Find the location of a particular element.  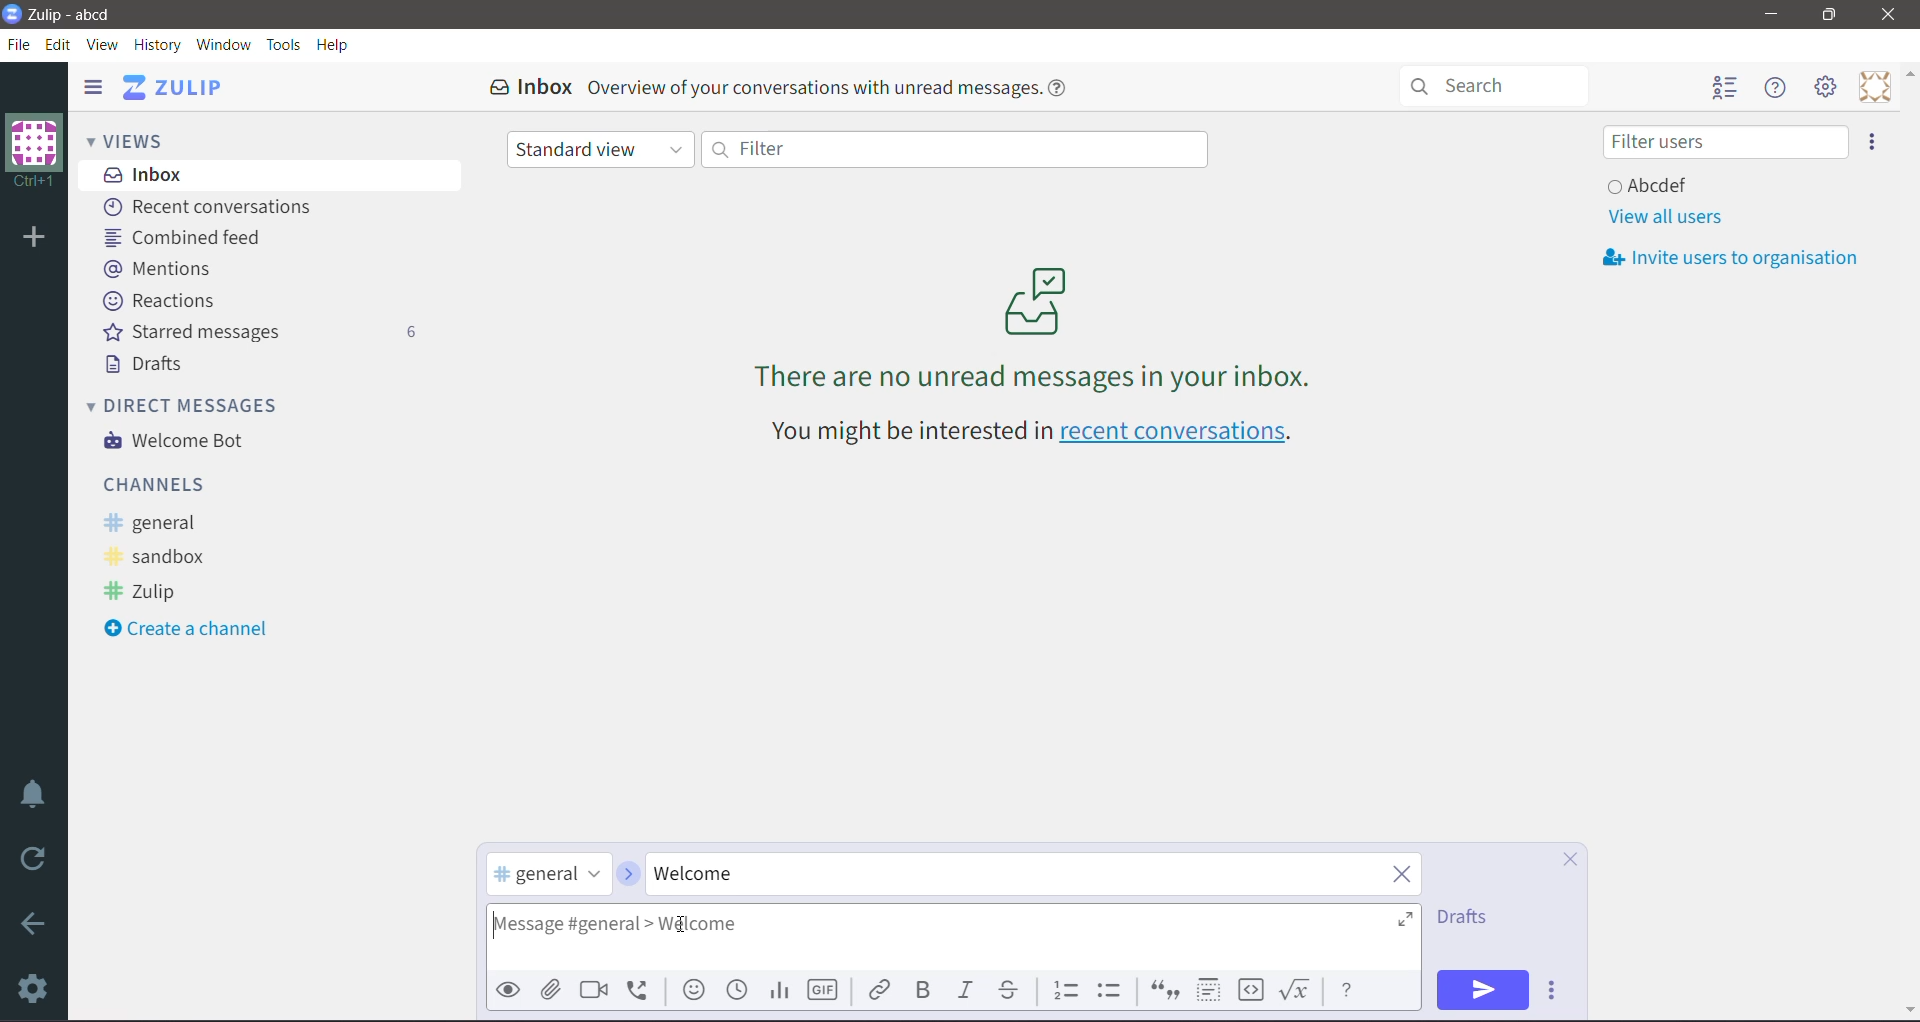

Application Logo is located at coordinates (12, 12).